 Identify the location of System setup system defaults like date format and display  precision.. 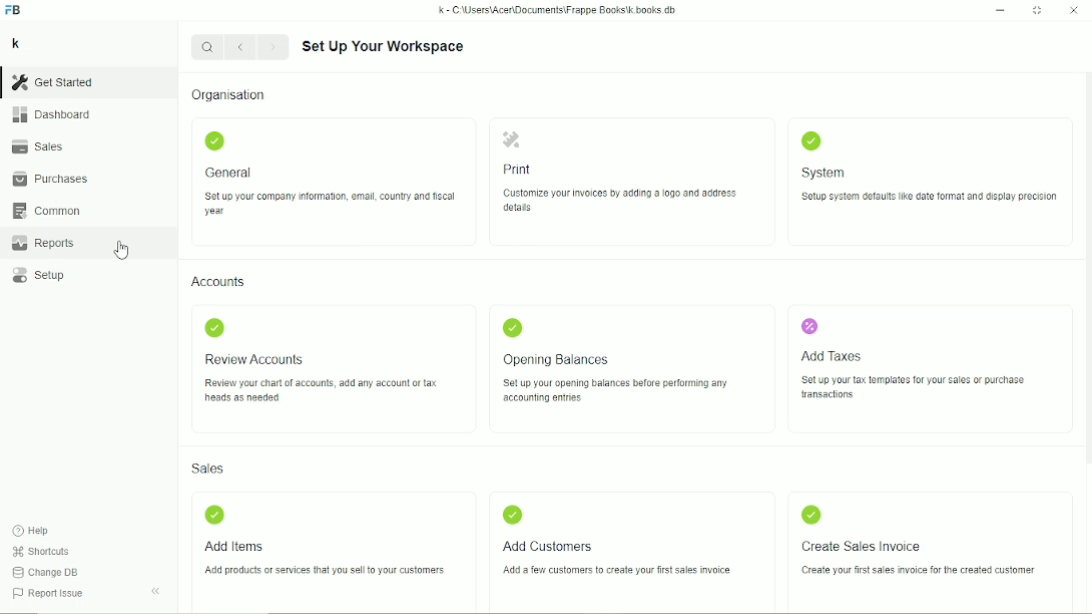
(928, 169).